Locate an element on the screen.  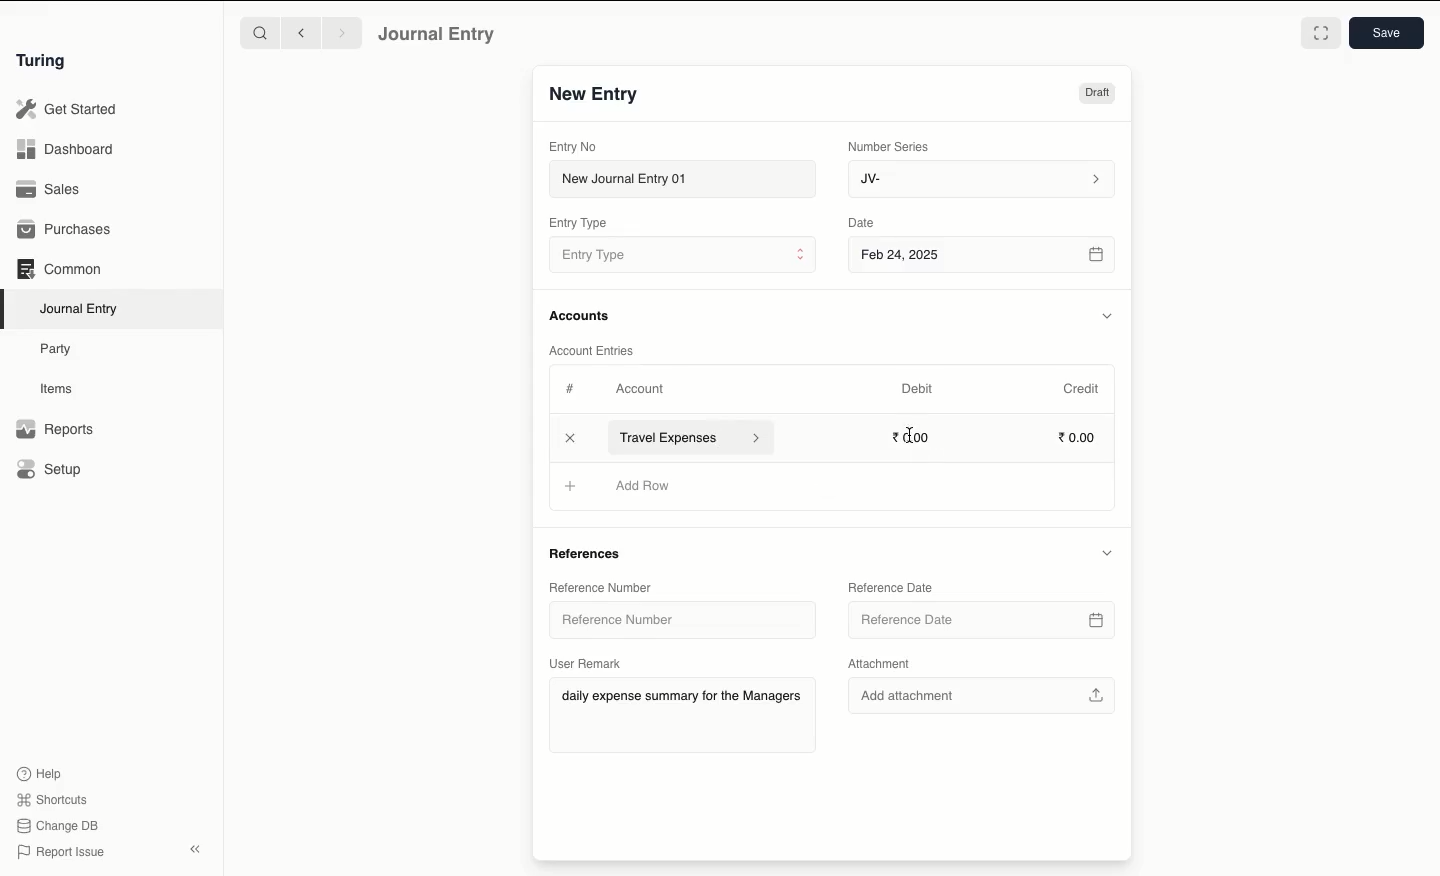
Accounts is located at coordinates (581, 316).